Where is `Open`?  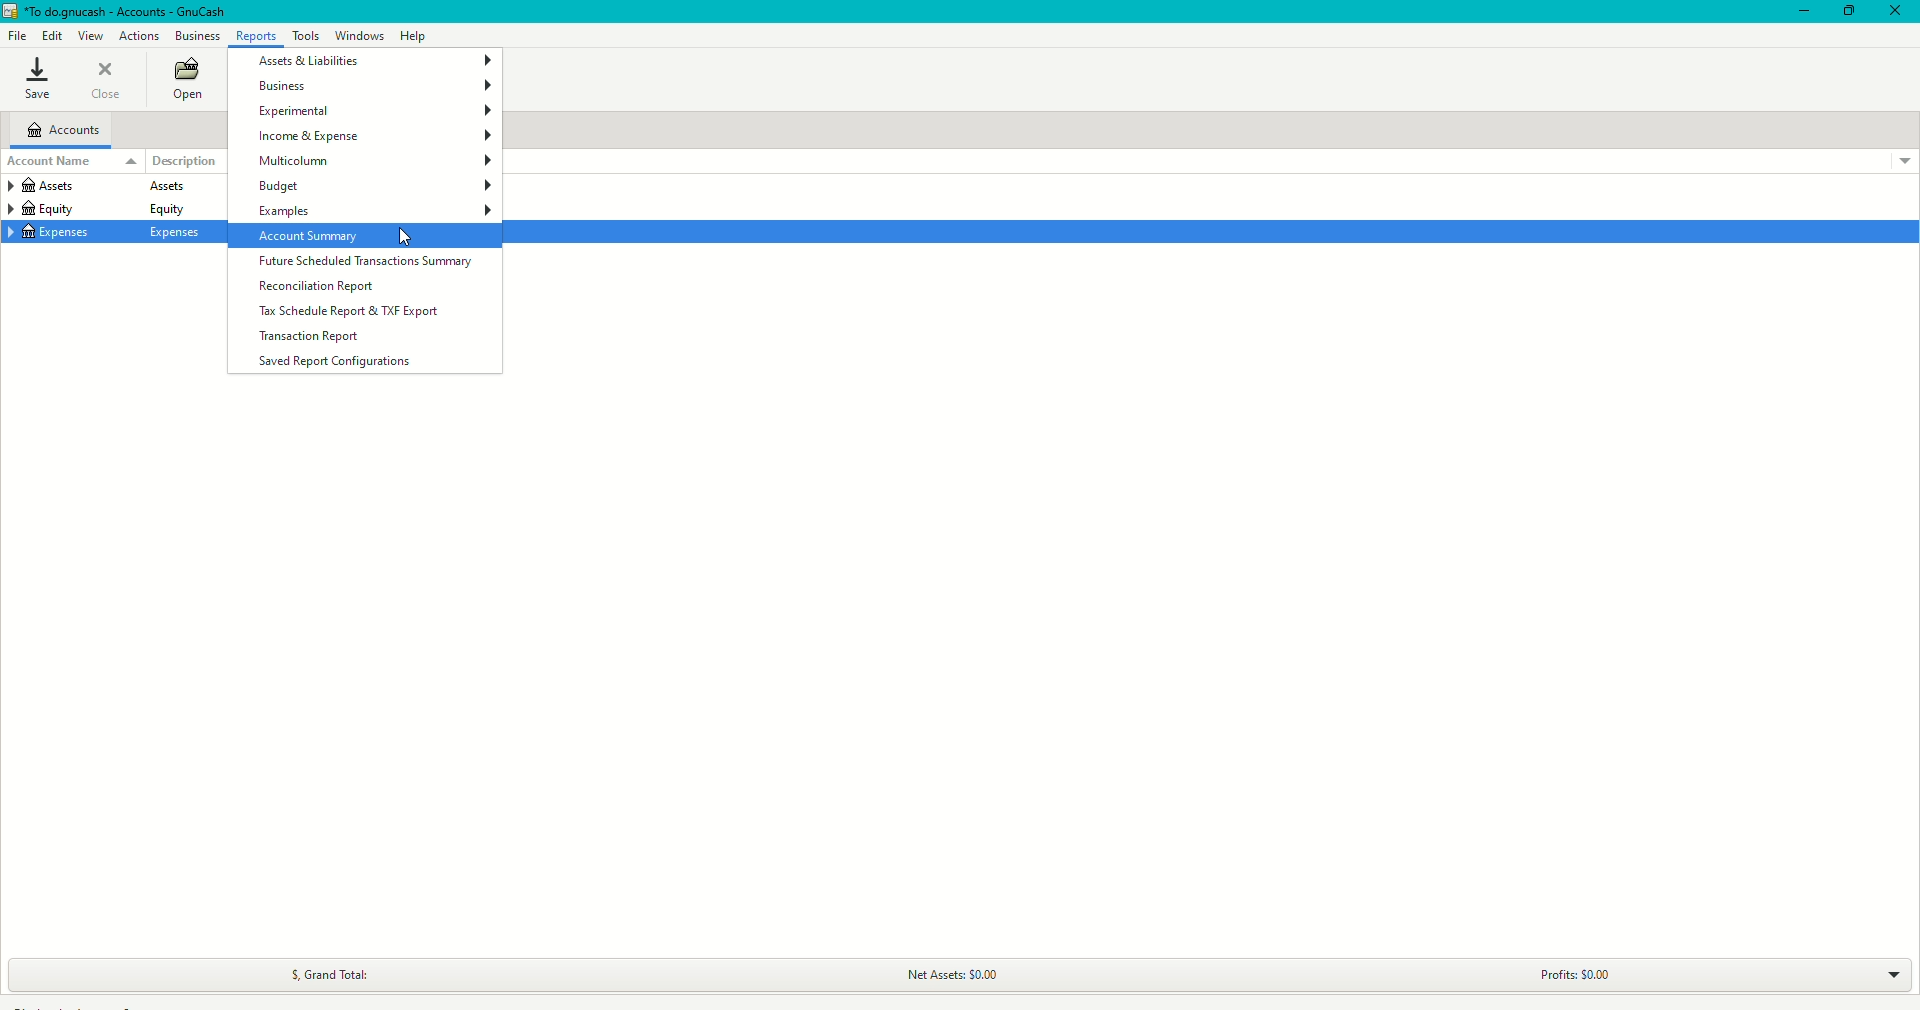
Open is located at coordinates (182, 82).